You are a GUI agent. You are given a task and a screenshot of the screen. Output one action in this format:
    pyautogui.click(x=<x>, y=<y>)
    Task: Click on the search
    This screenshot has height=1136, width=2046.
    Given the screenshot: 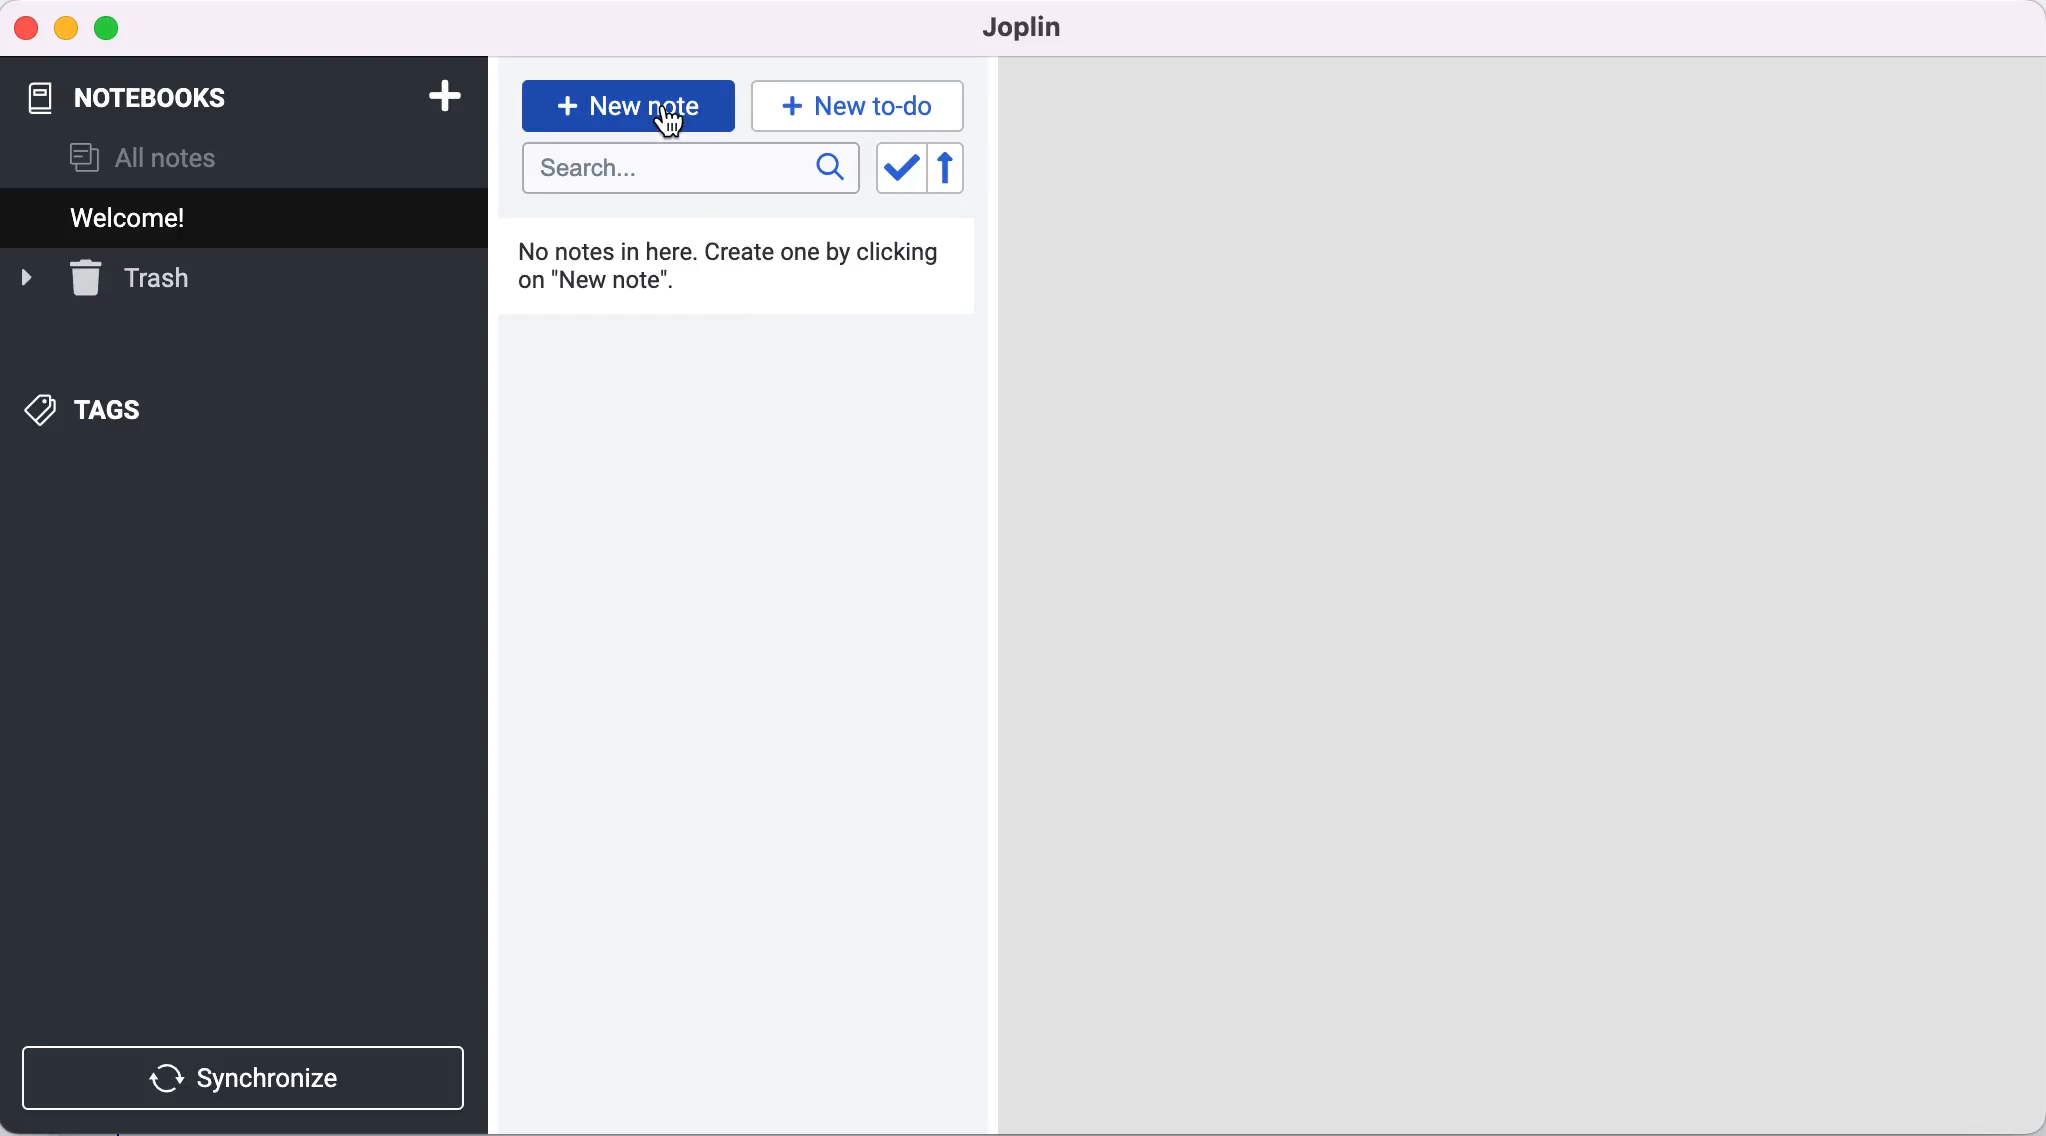 What is the action you would take?
    pyautogui.click(x=691, y=170)
    